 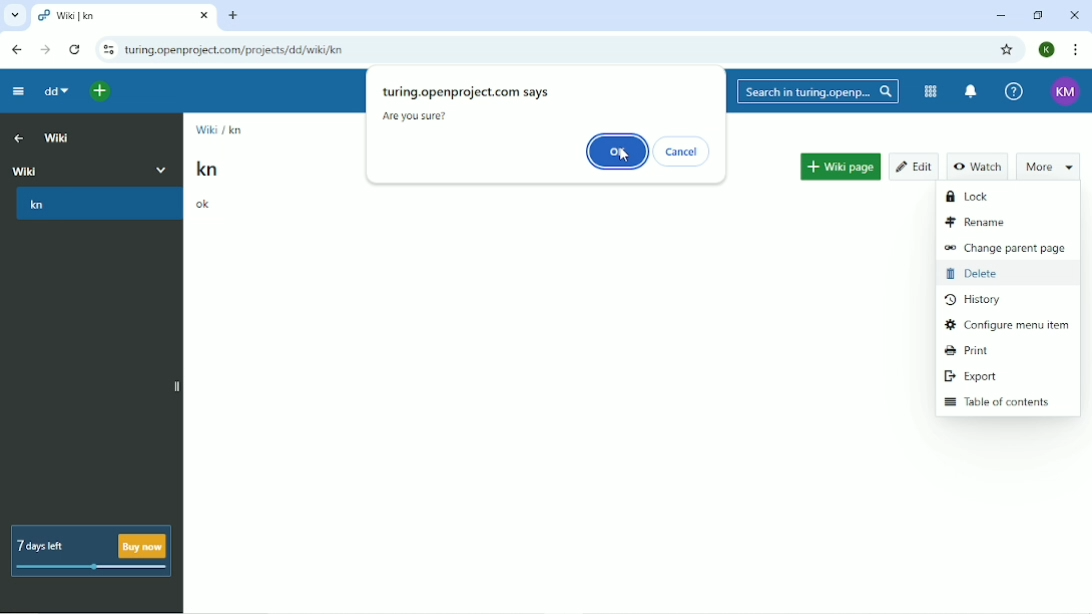 I want to click on Back, so click(x=16, y=50).